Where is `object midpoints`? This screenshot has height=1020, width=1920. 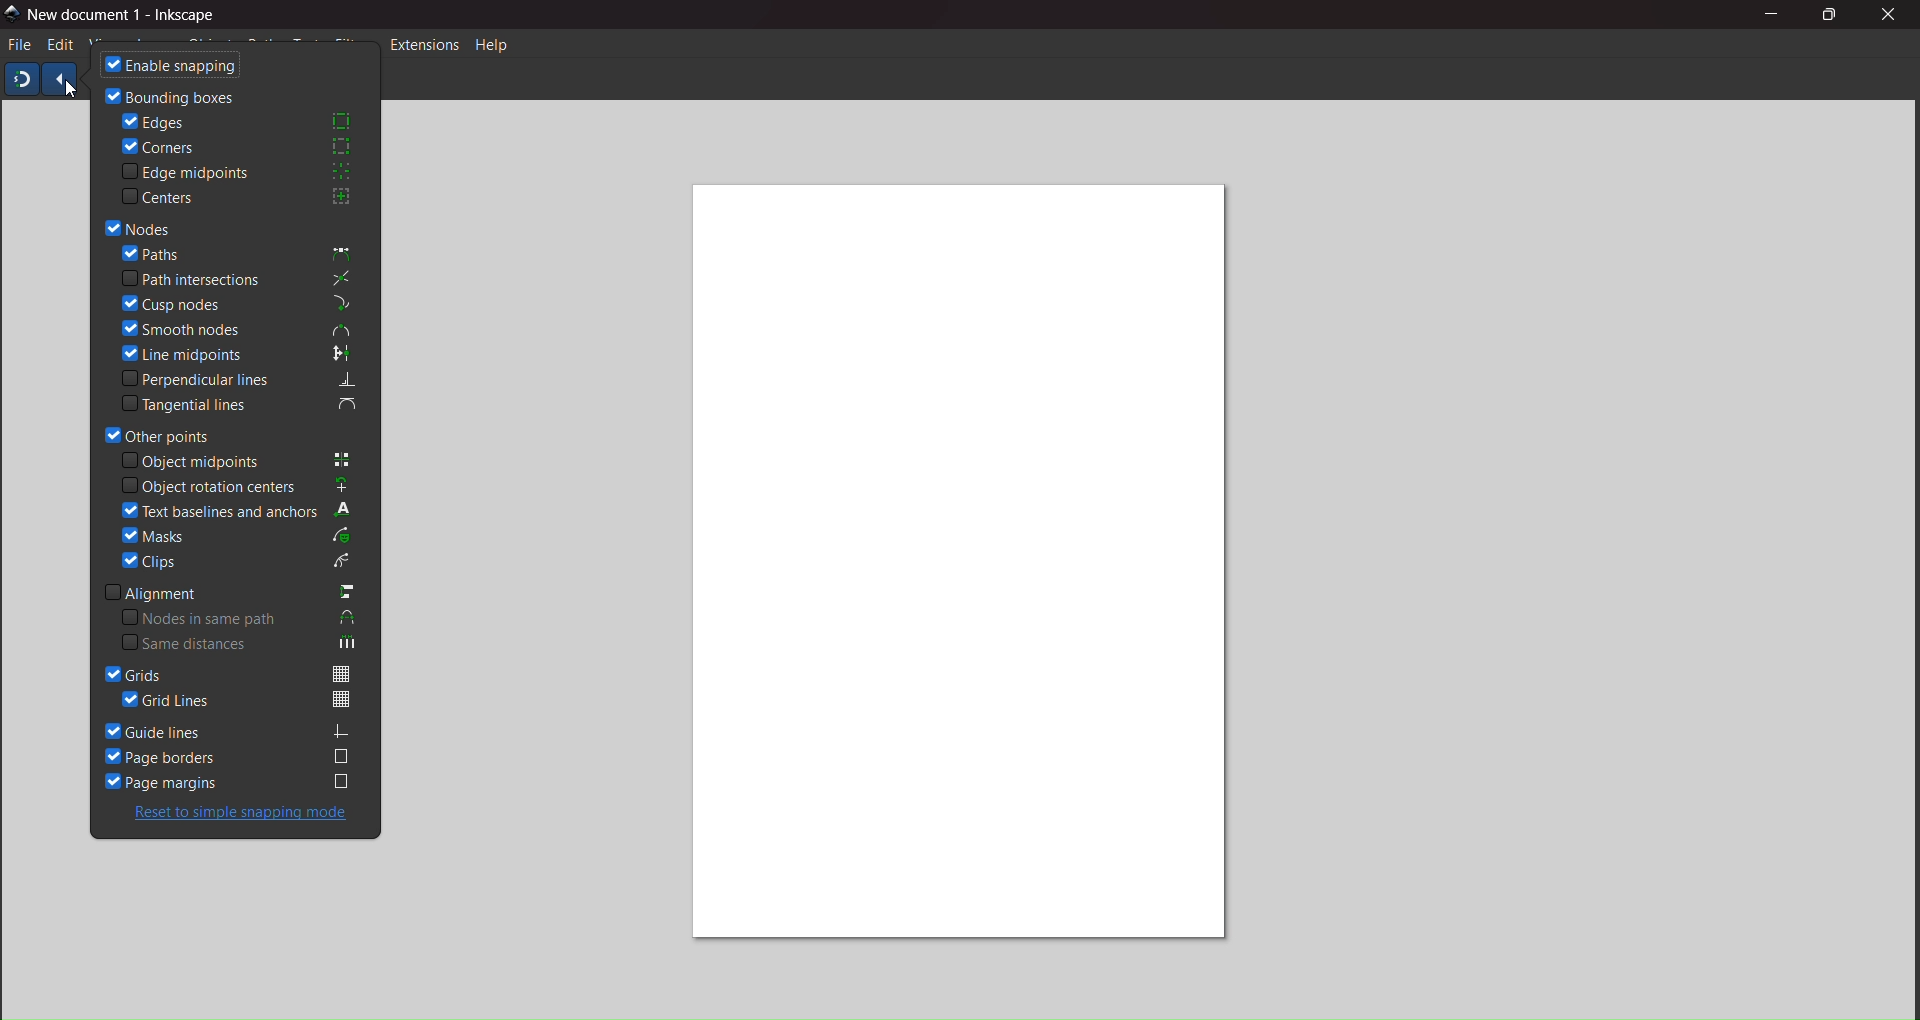 object midpoints is located at coordinates (245, 460).